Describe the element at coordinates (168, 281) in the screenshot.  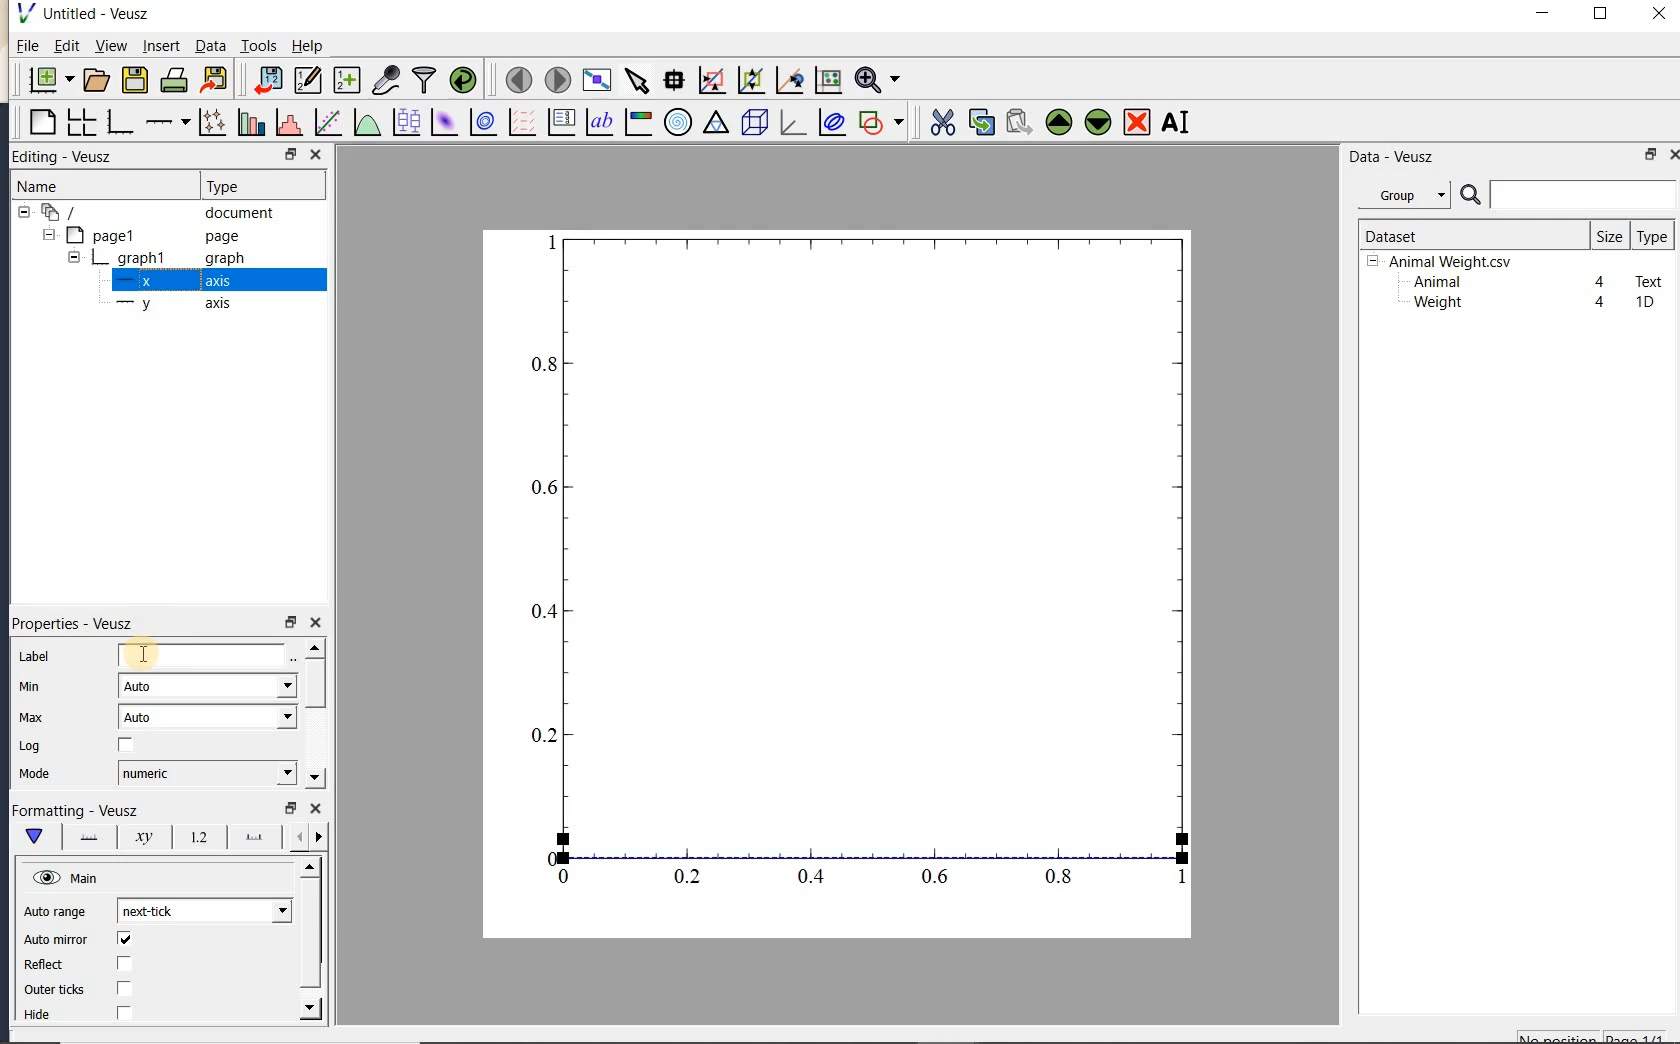
I see `axis` at that location.